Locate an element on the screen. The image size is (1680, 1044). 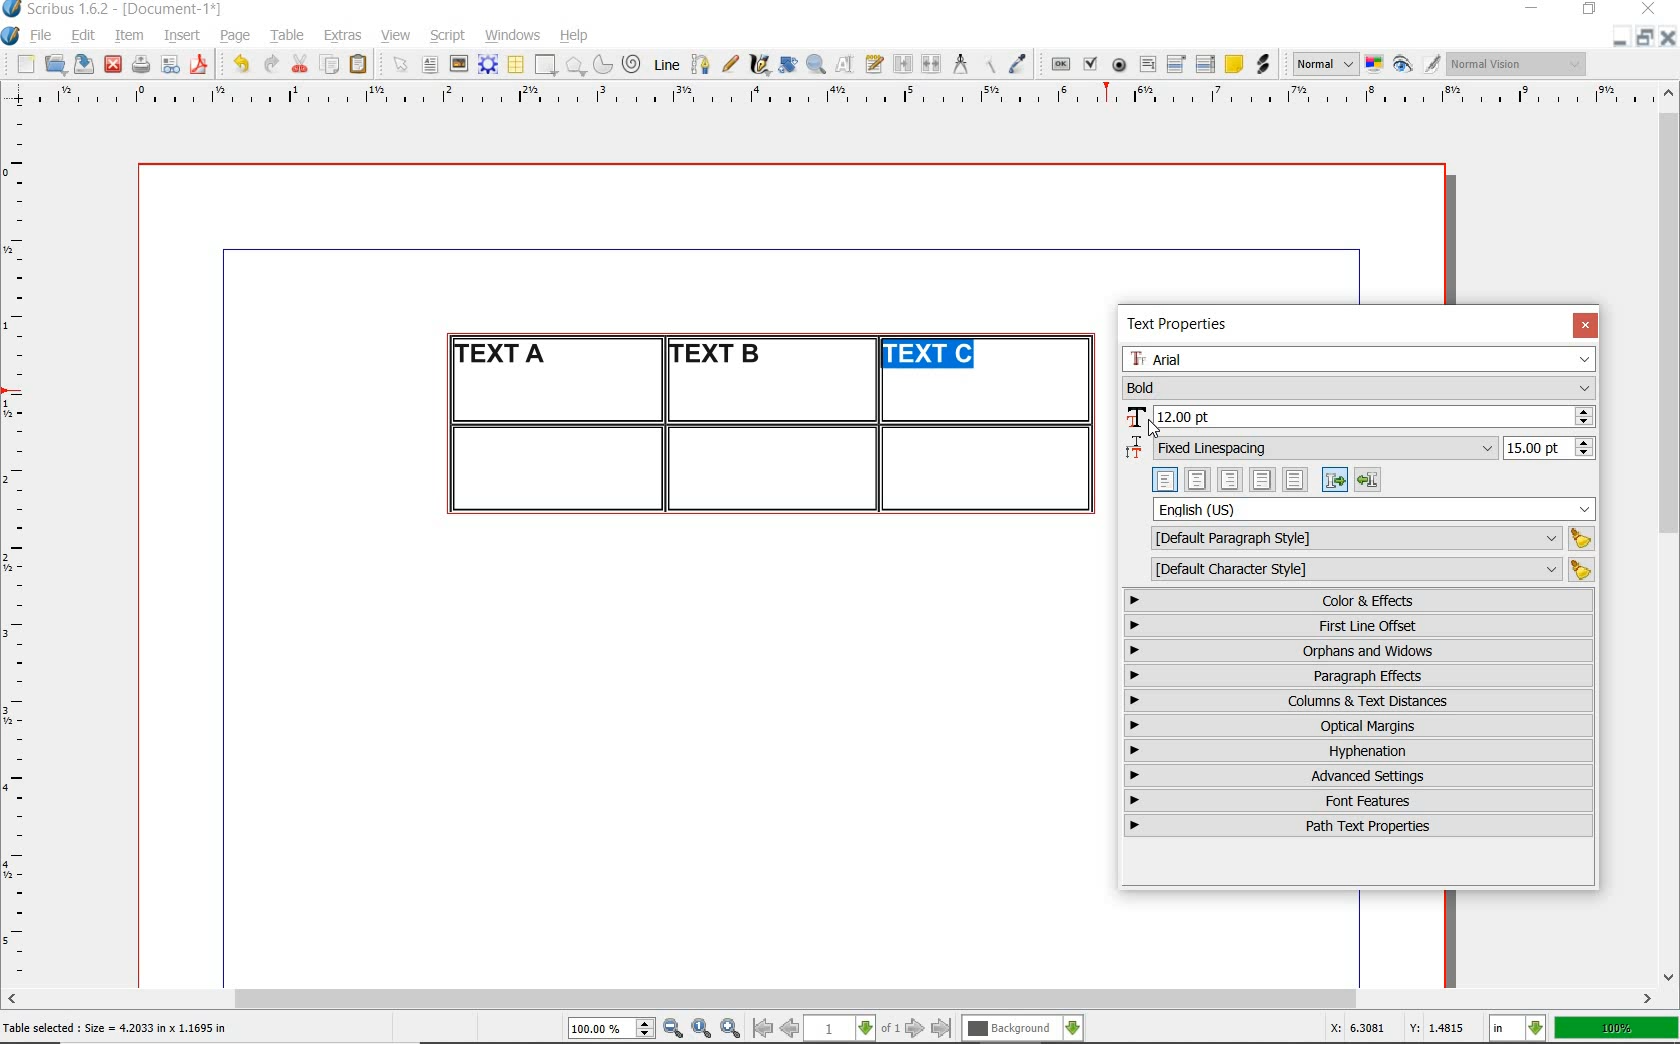
close is located at coordinates (1668, 37).